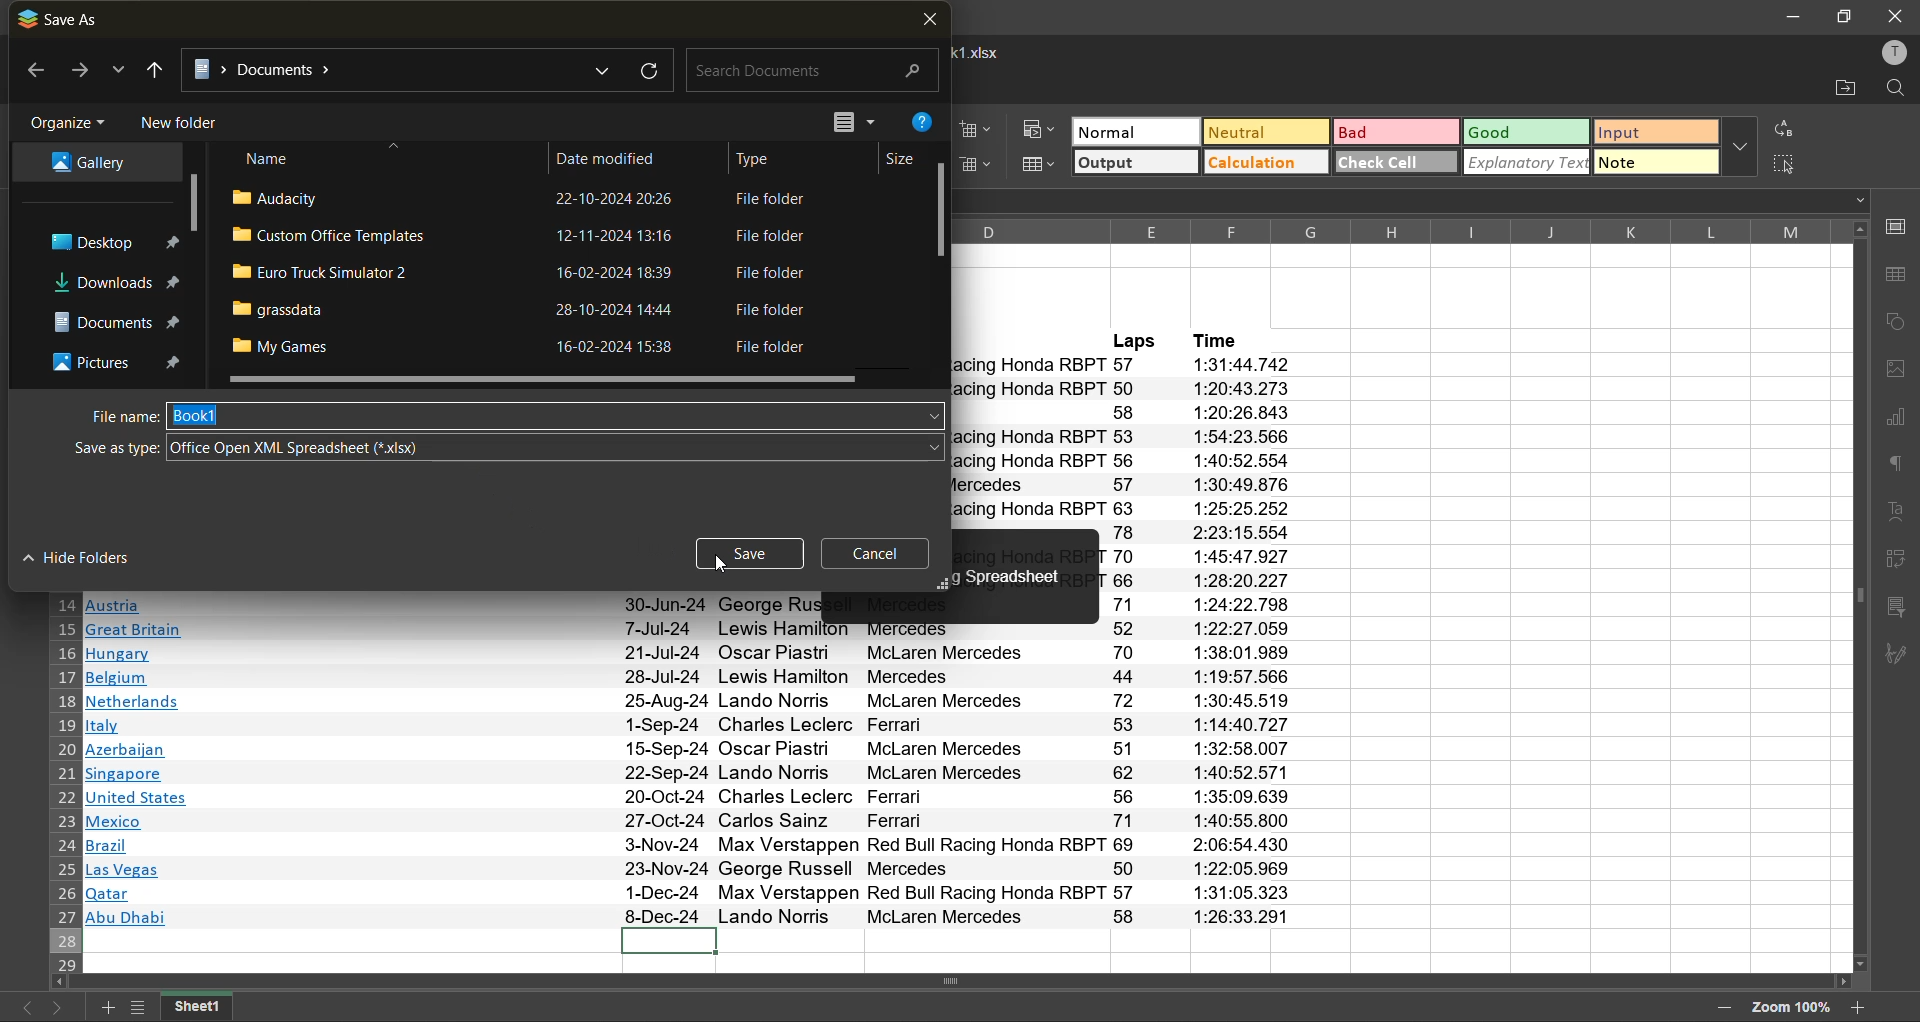 Image resolution: width=1920 pixels, height=1022 pixels. Describe the element at coordinates (1900, 225) in the screenshot. I see `call settings` at that location.